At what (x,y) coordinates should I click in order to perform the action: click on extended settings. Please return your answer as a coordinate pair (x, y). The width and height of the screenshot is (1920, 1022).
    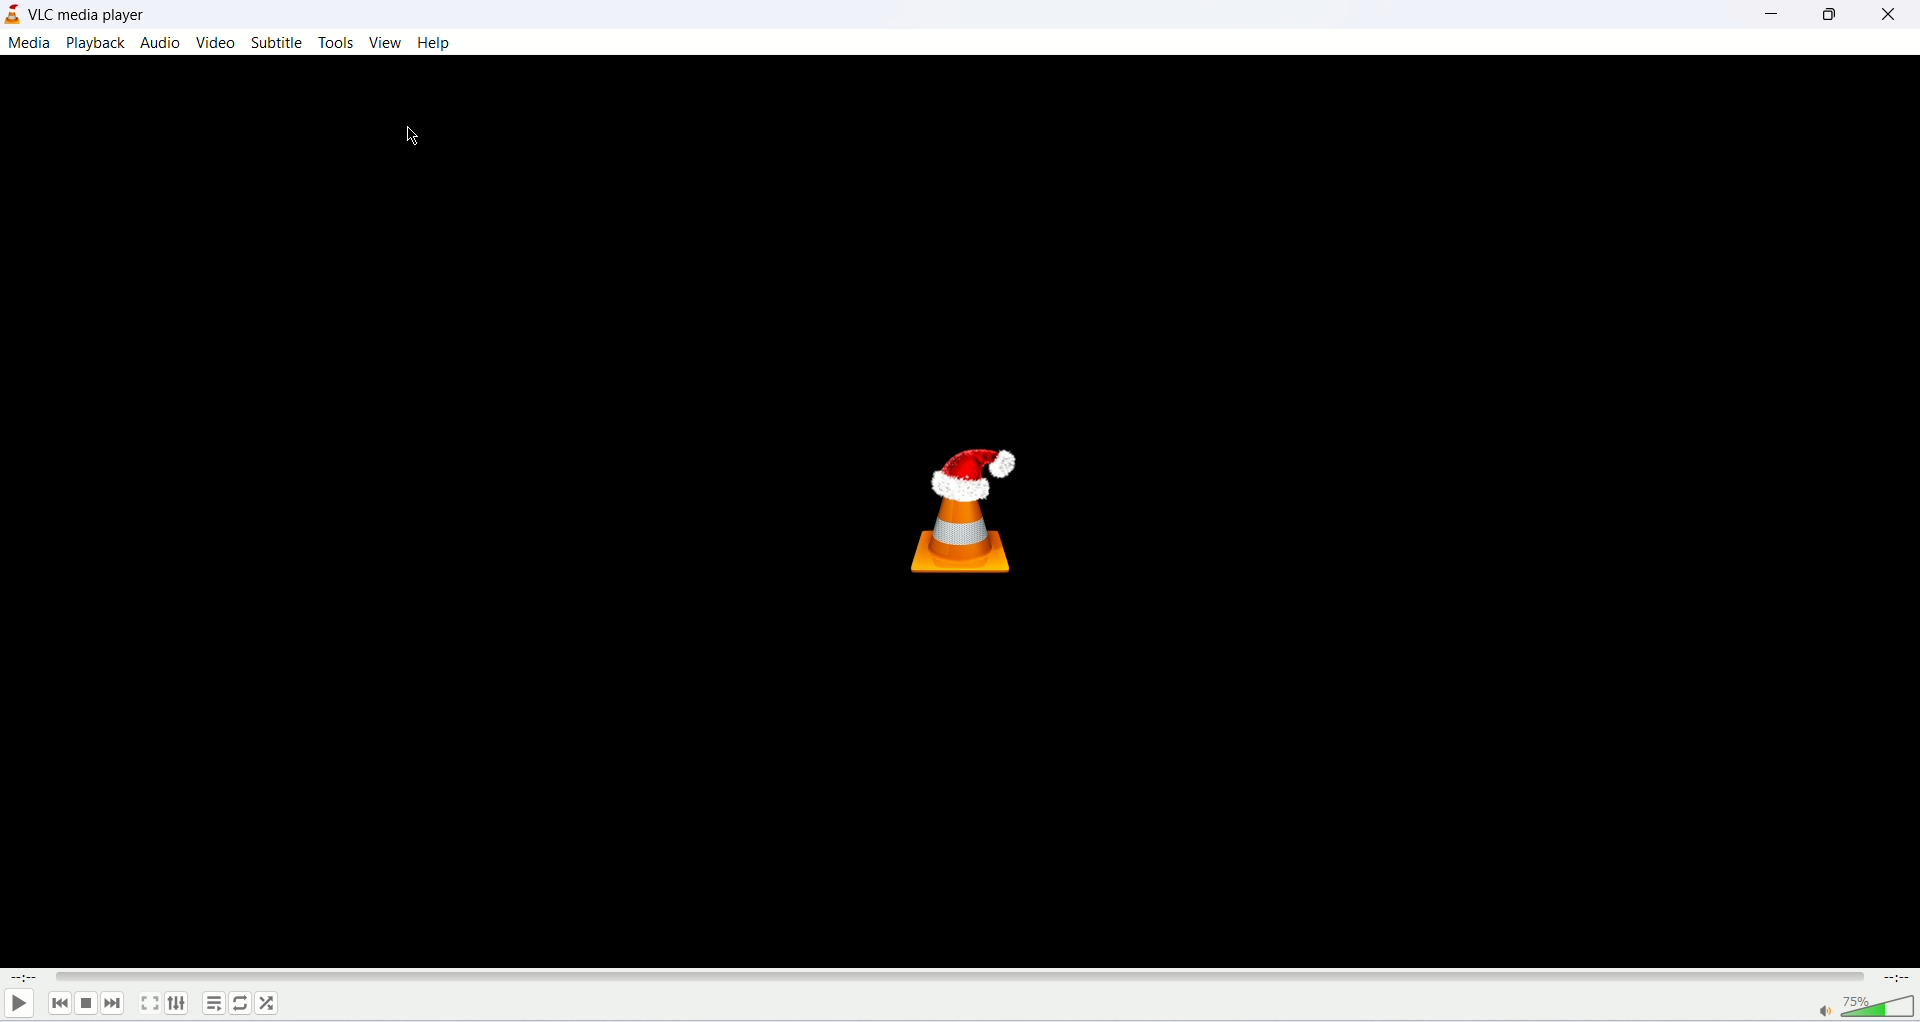
    Looking at the image, I should click on (176, 1004).